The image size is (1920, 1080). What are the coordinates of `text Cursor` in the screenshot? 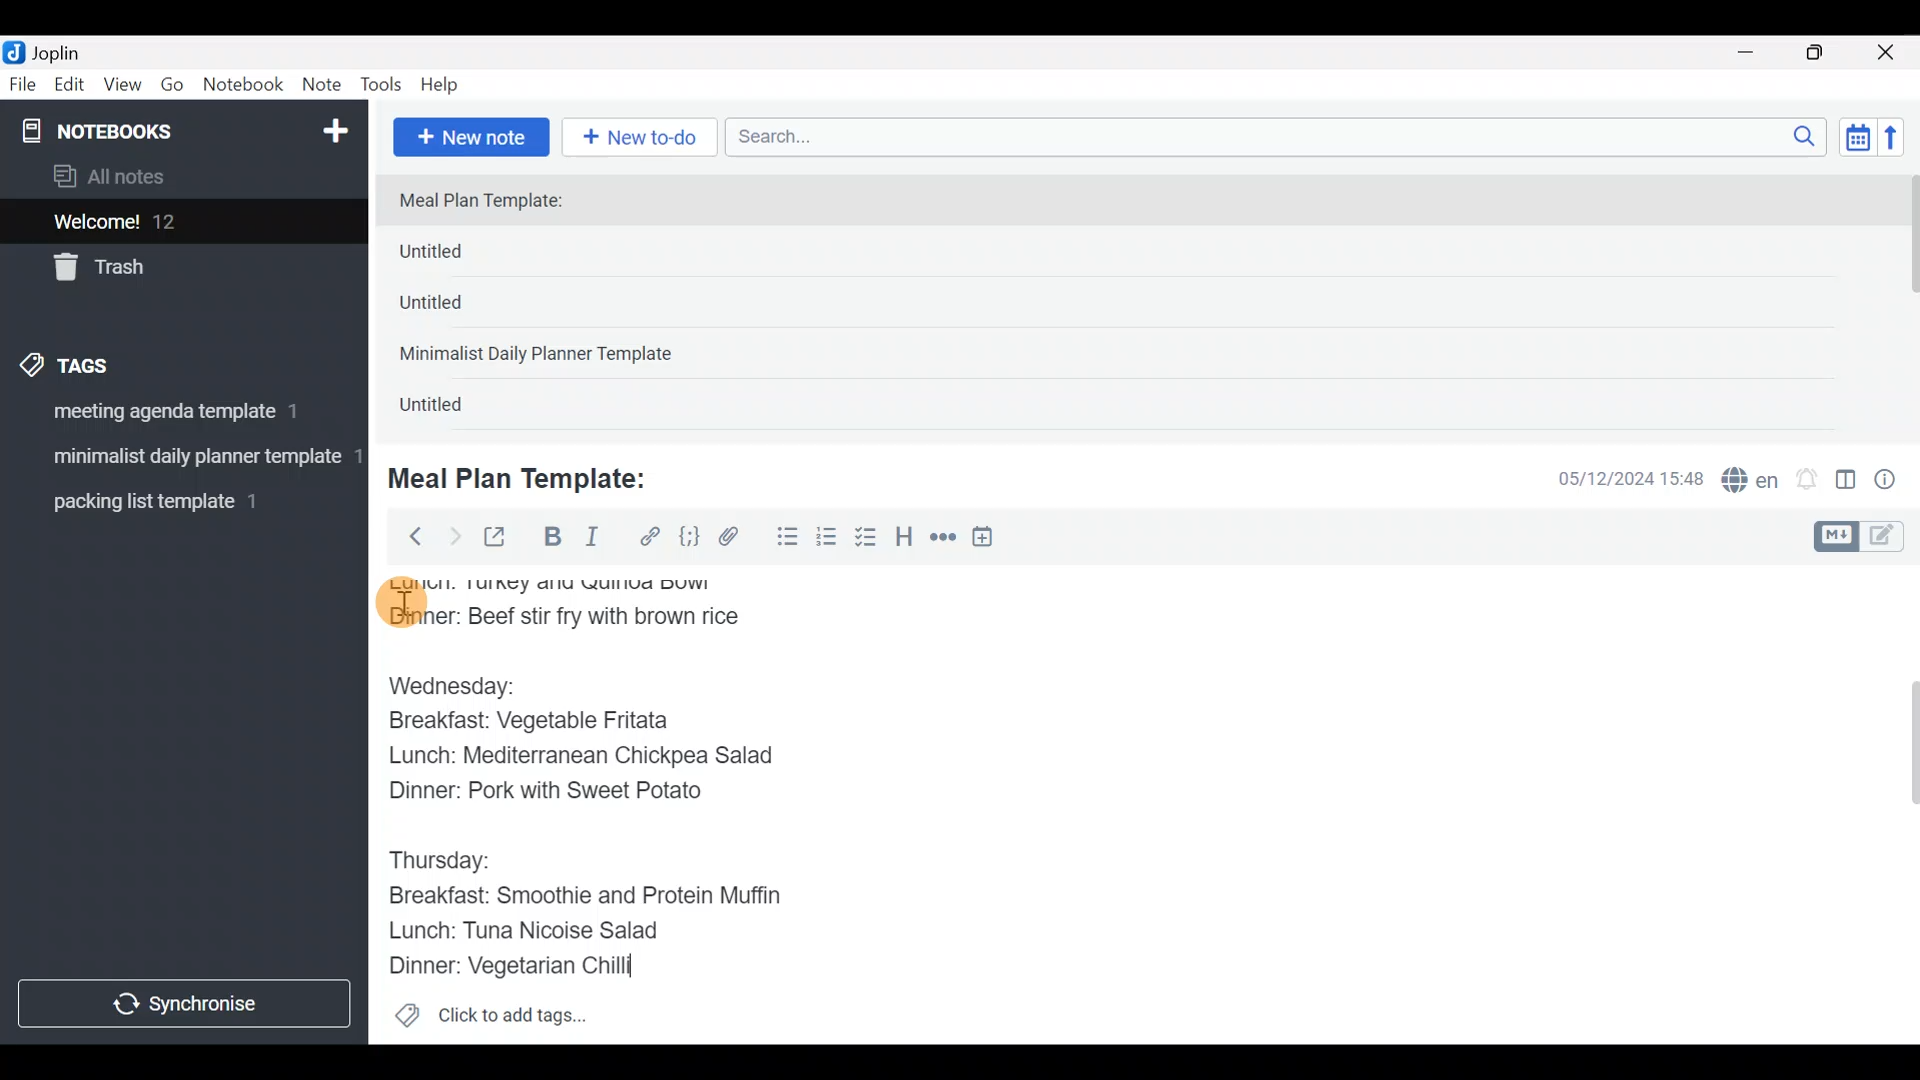 It's located at (657, 967).